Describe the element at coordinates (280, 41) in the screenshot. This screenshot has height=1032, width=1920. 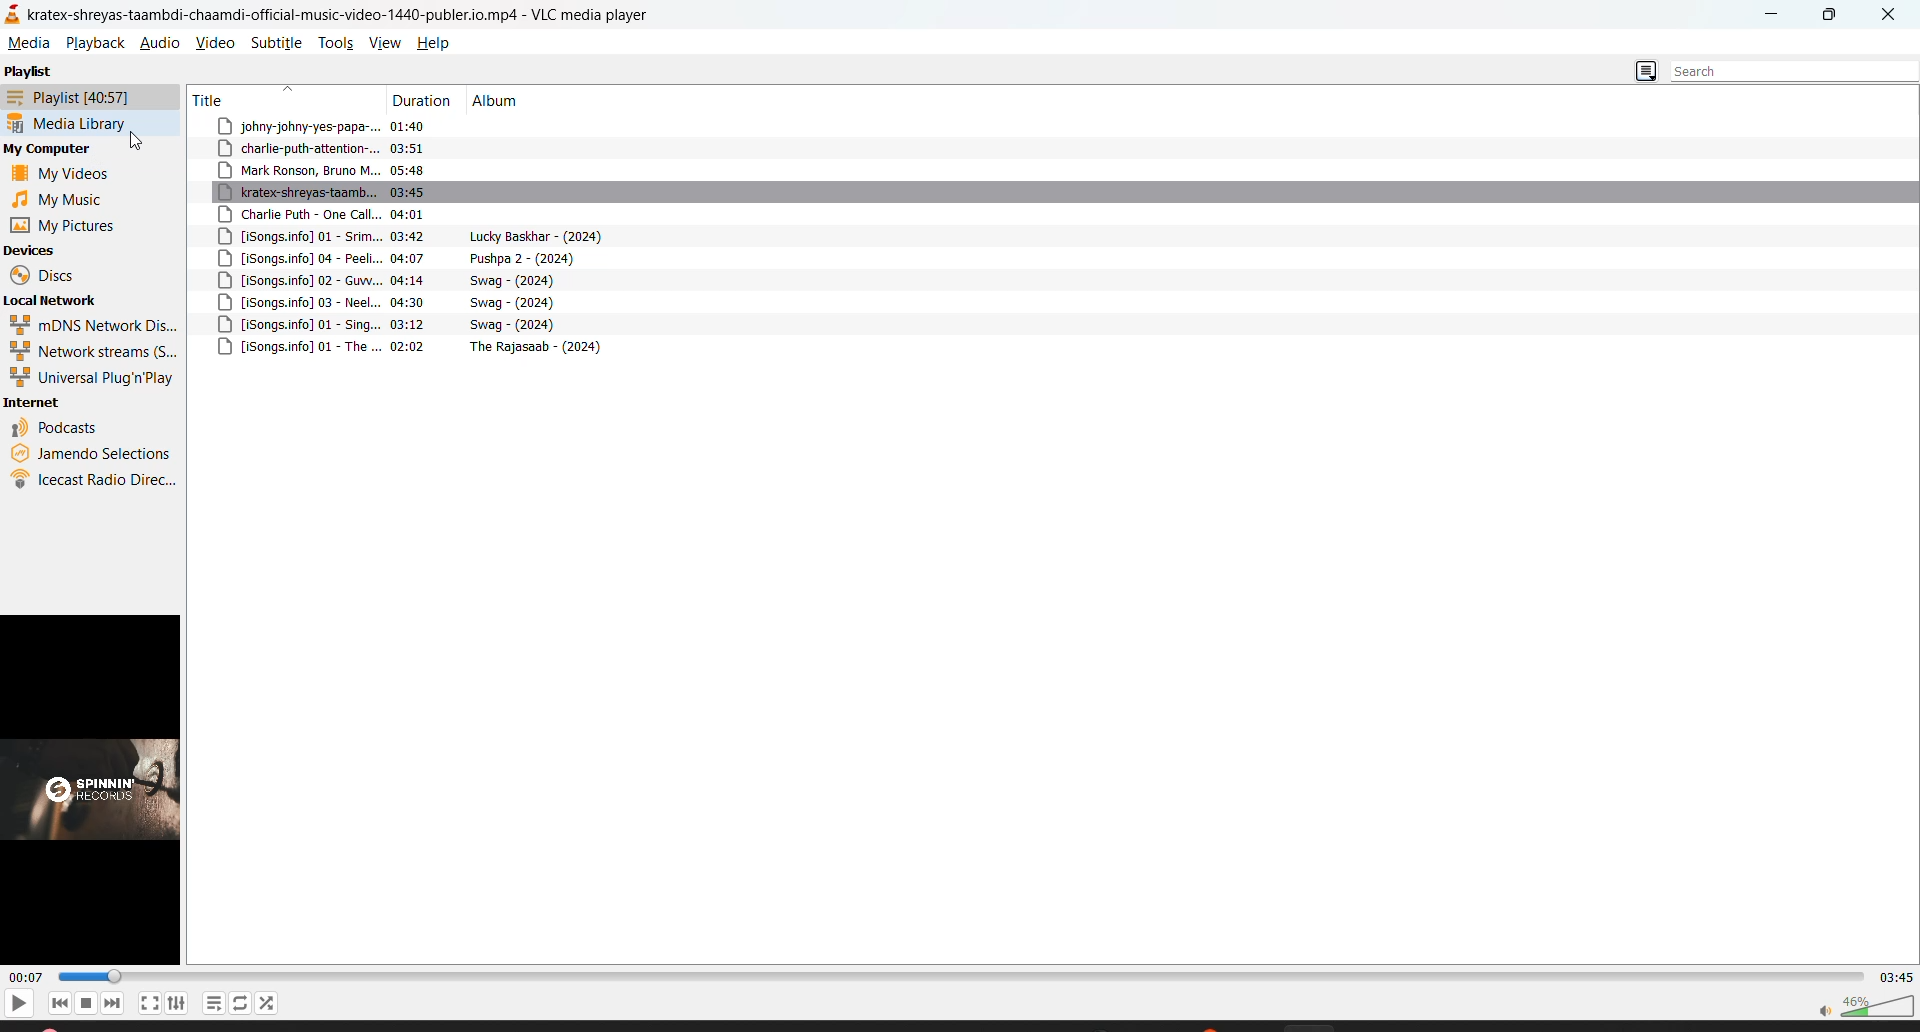
I see `subtitle` at that location.